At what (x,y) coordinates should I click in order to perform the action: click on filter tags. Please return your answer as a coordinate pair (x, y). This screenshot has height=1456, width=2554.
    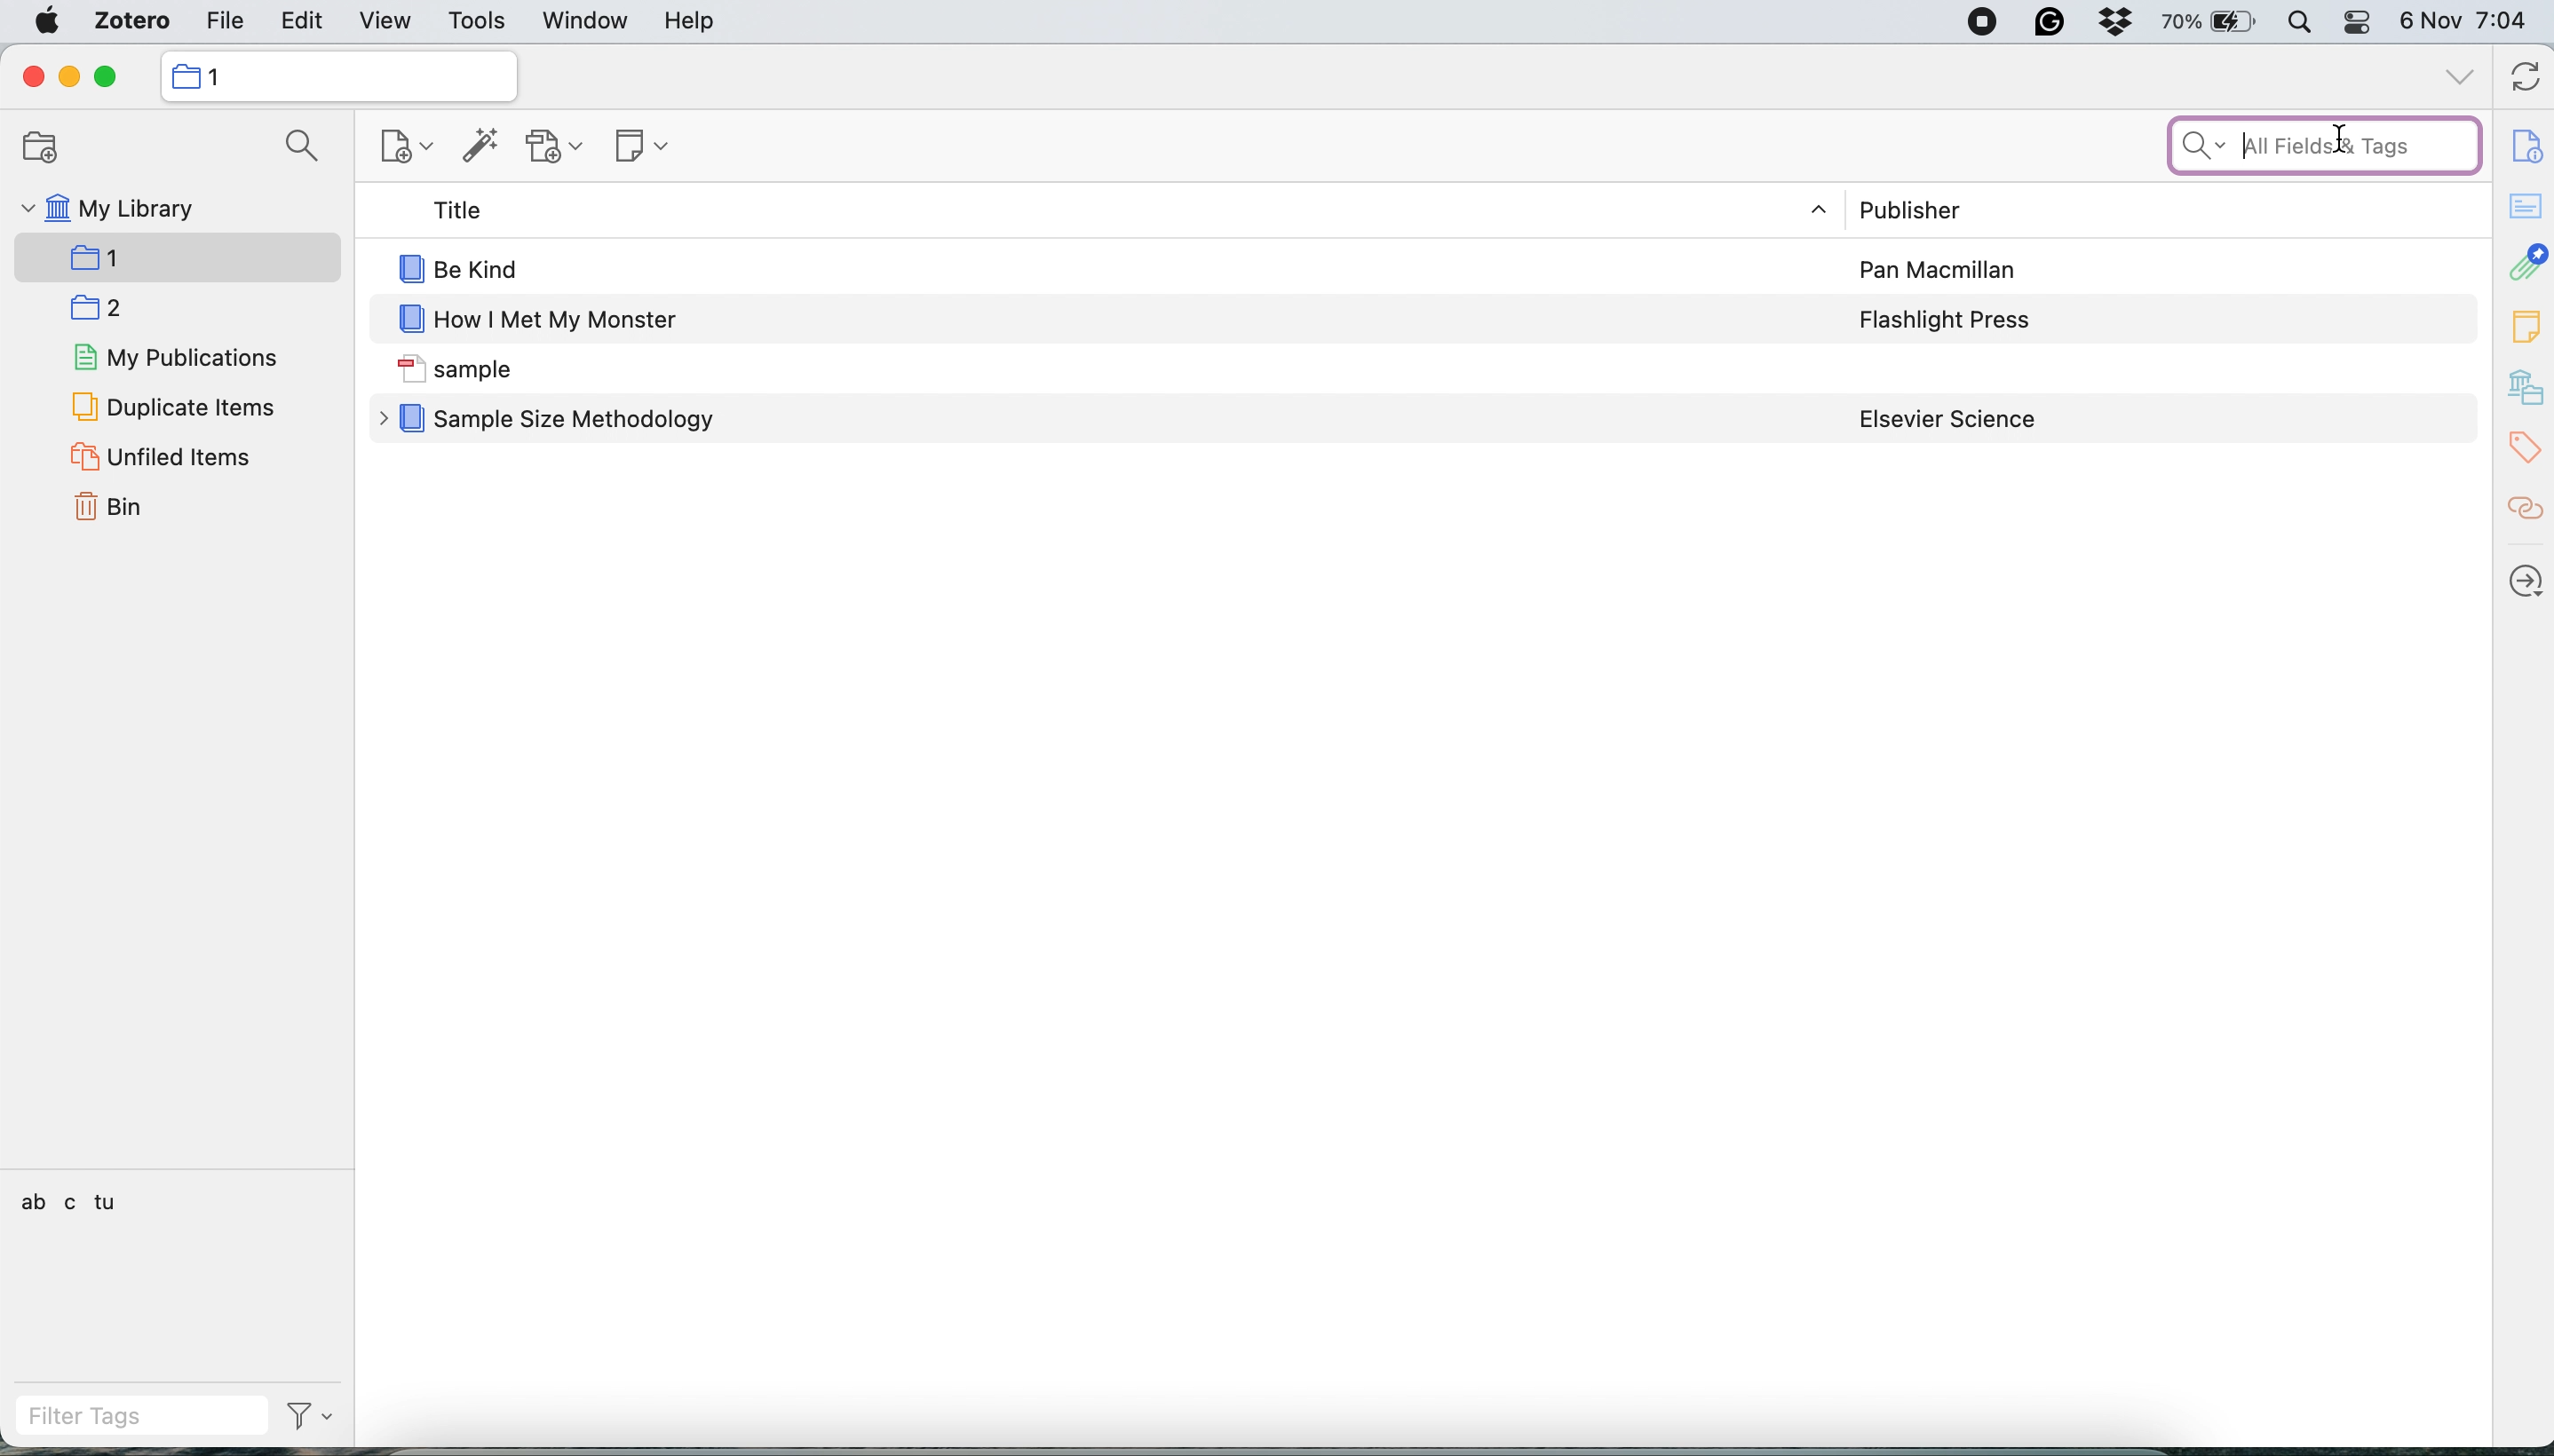
    Looking at the image, I should click on (141, 1413).